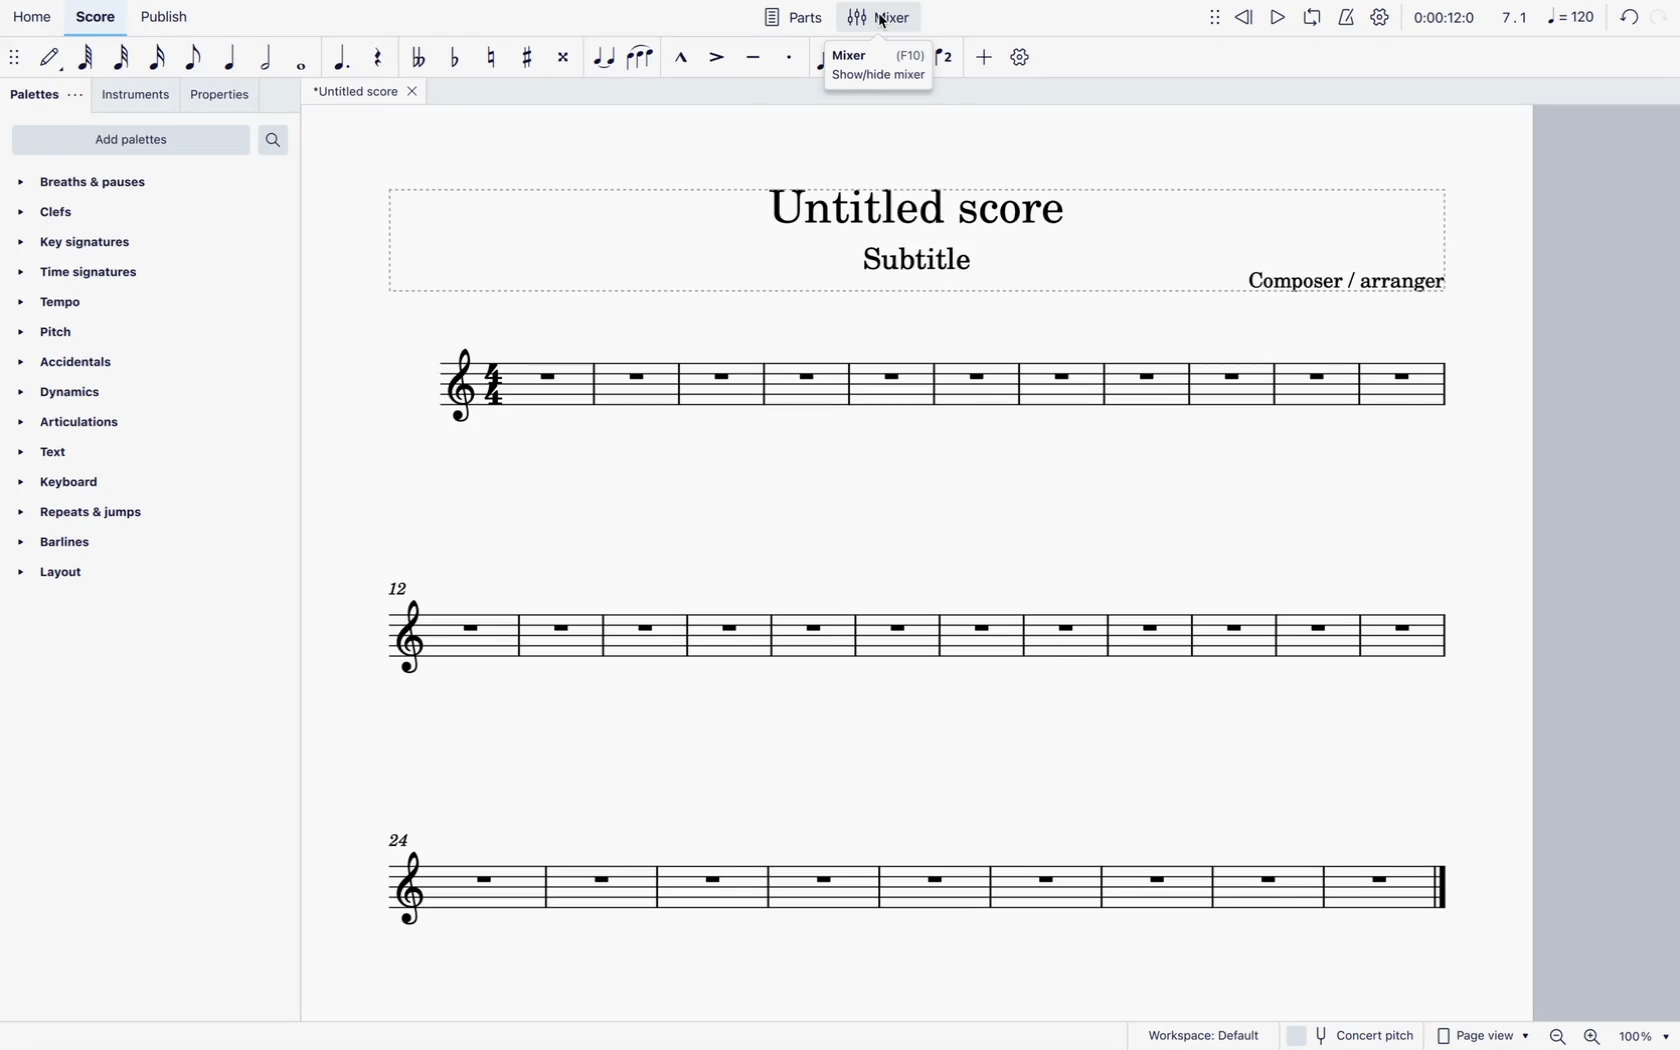  Describe the element at coordinates (1359, 285) in the screenshot. I see `composer / arranger` at that location.